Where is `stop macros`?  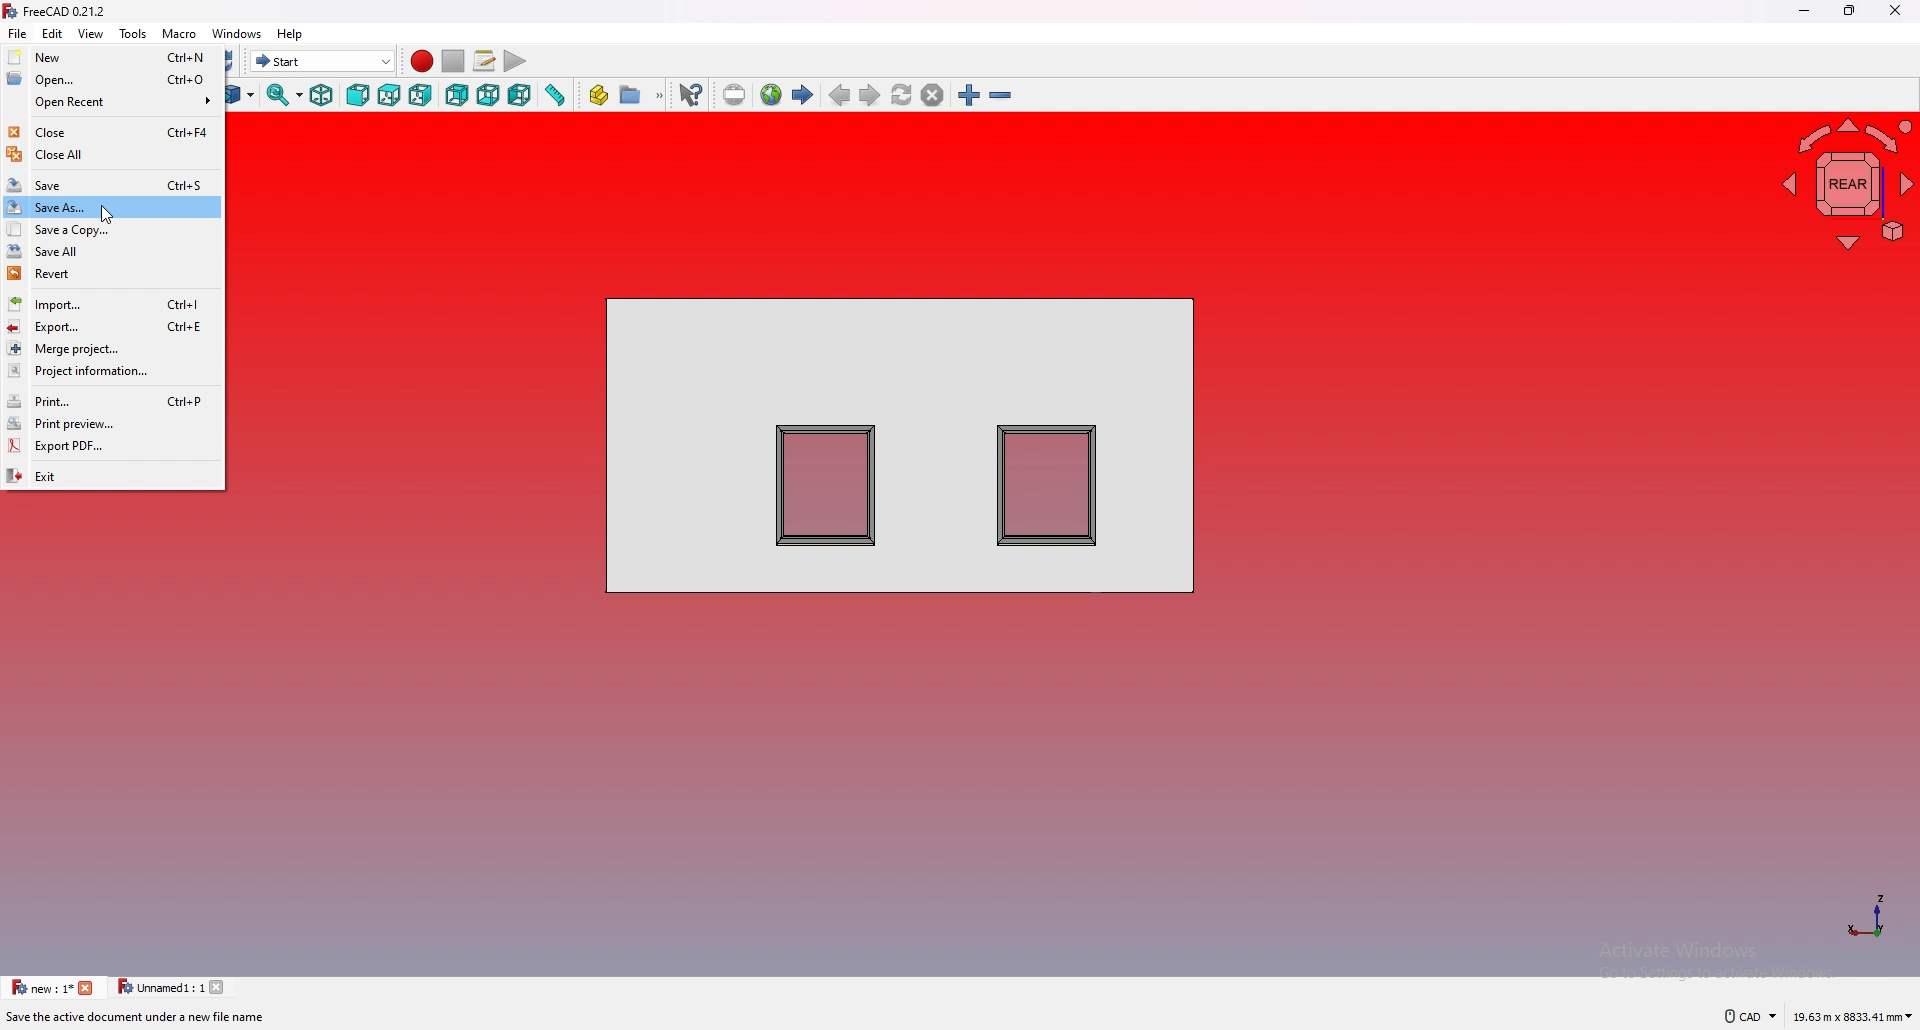
stop macros is located at coordinates (453, 61).